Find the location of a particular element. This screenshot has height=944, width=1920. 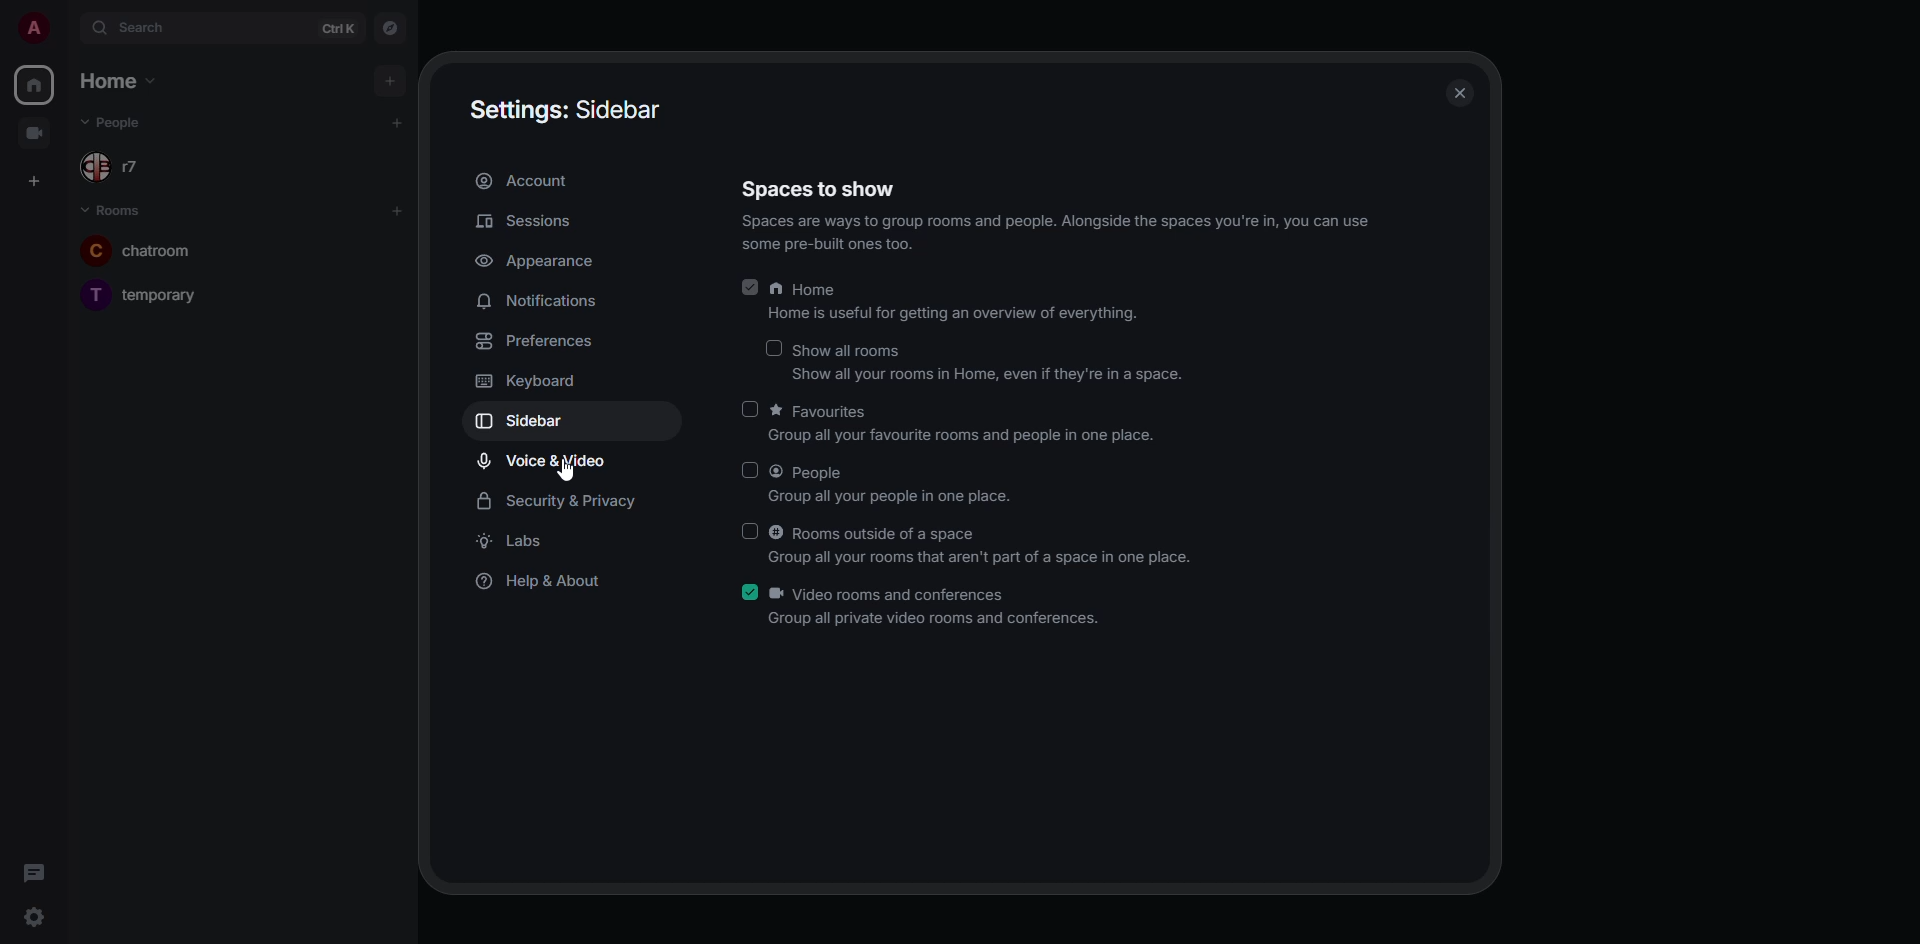

click to enable is located at coordinates (752, 529).